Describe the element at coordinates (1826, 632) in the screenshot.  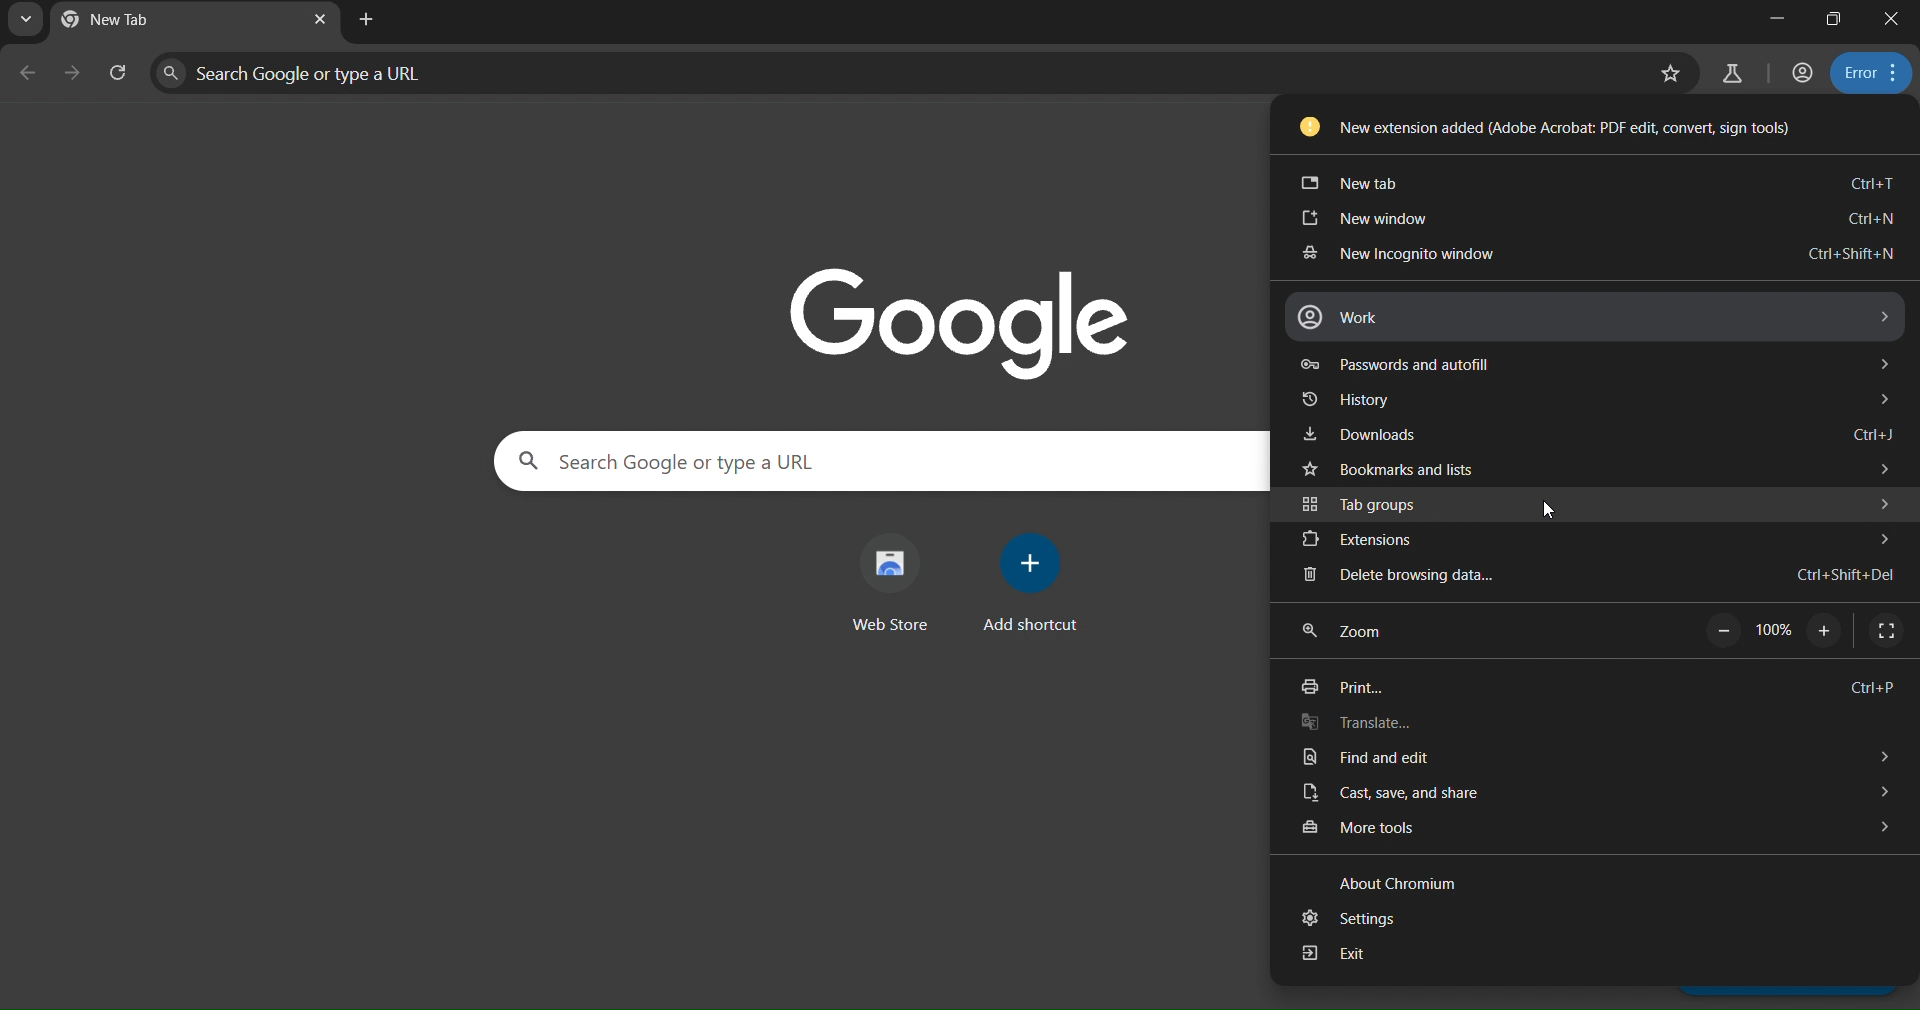
I see `zoom on` at that location.